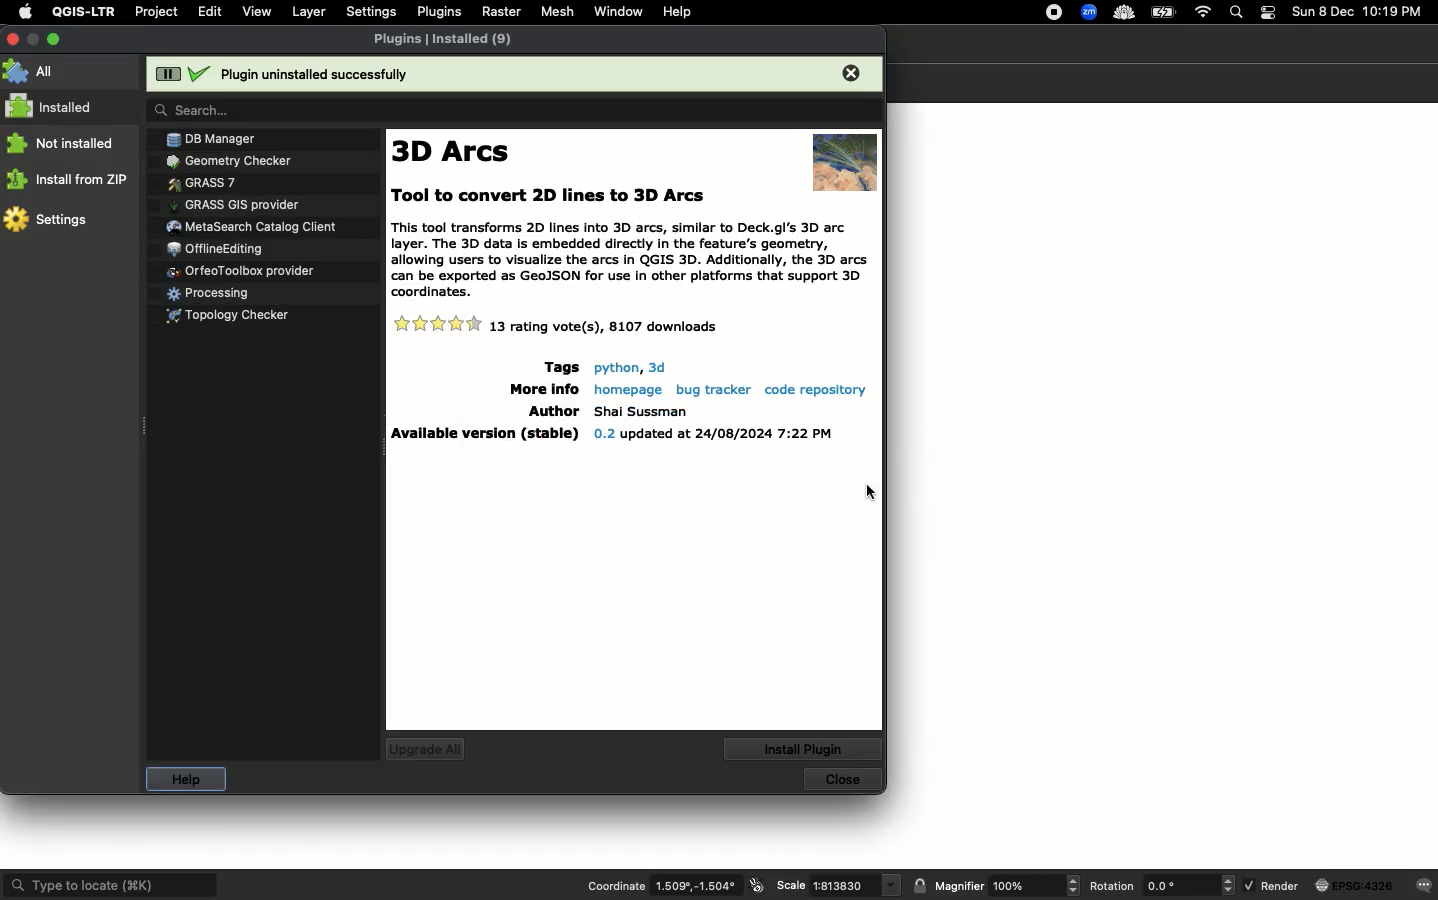 The width and height of the screenshot is (1438, 900). What do you see at coordinates (996, 886) in the screenshot?
I see `Magnifier` at bounding box center [996, 886].